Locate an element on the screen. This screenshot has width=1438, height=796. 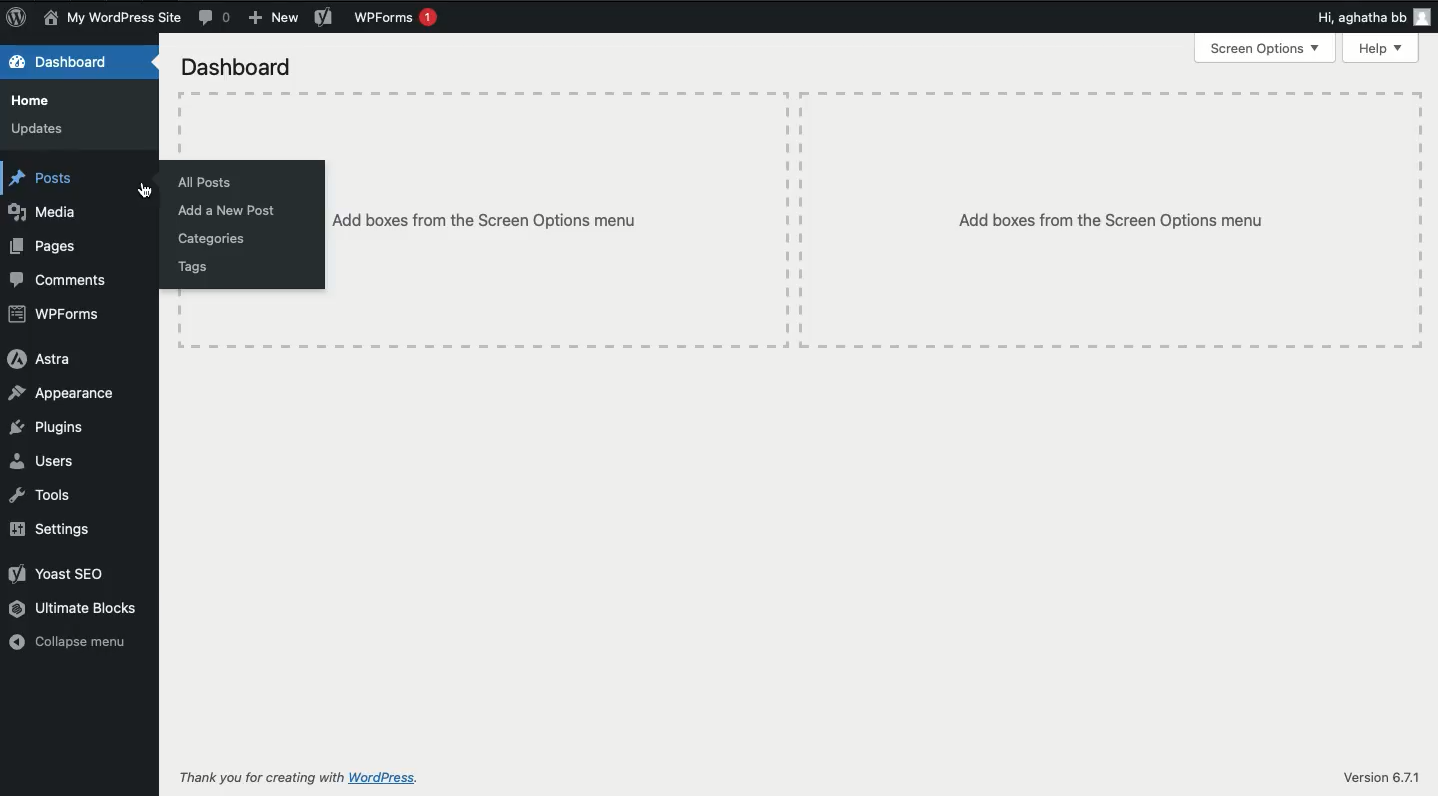
Logo is located at coordinates (20, 18).